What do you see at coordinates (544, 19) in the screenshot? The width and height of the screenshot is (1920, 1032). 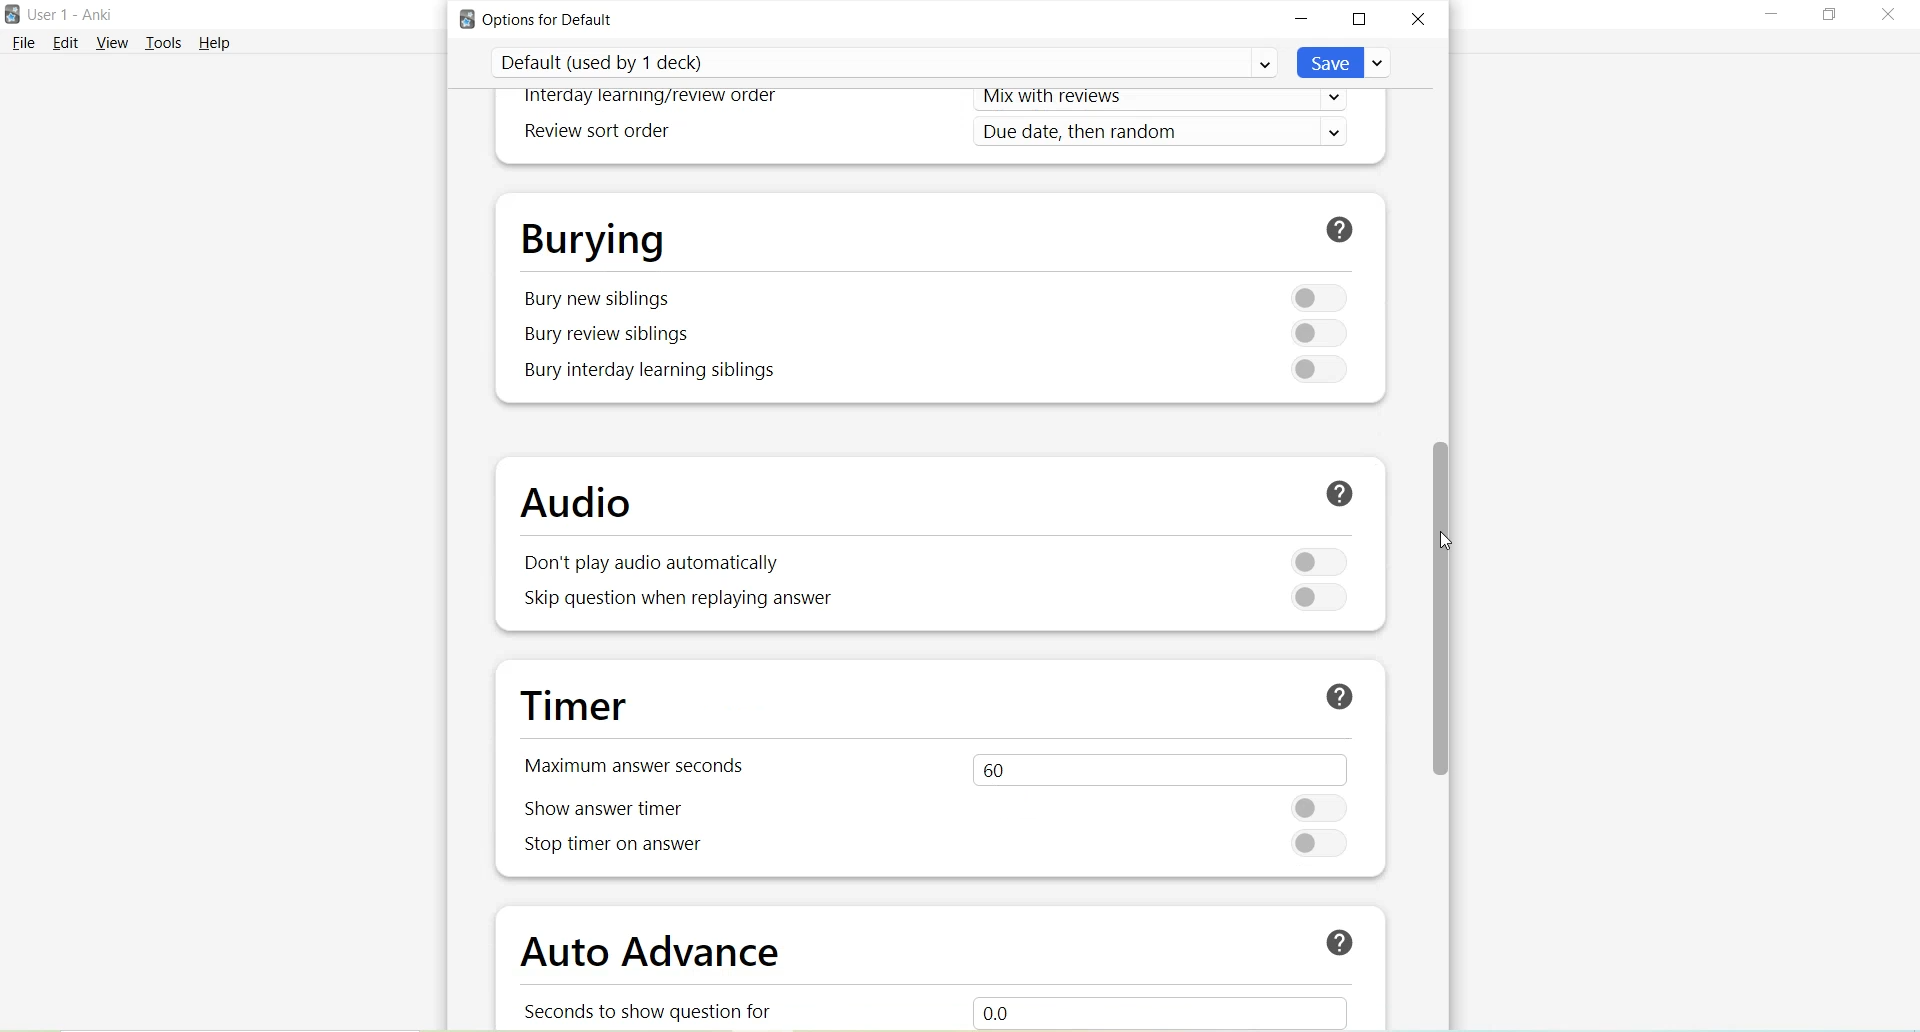 I see `Options for Default` at bounding box center [544, 19].